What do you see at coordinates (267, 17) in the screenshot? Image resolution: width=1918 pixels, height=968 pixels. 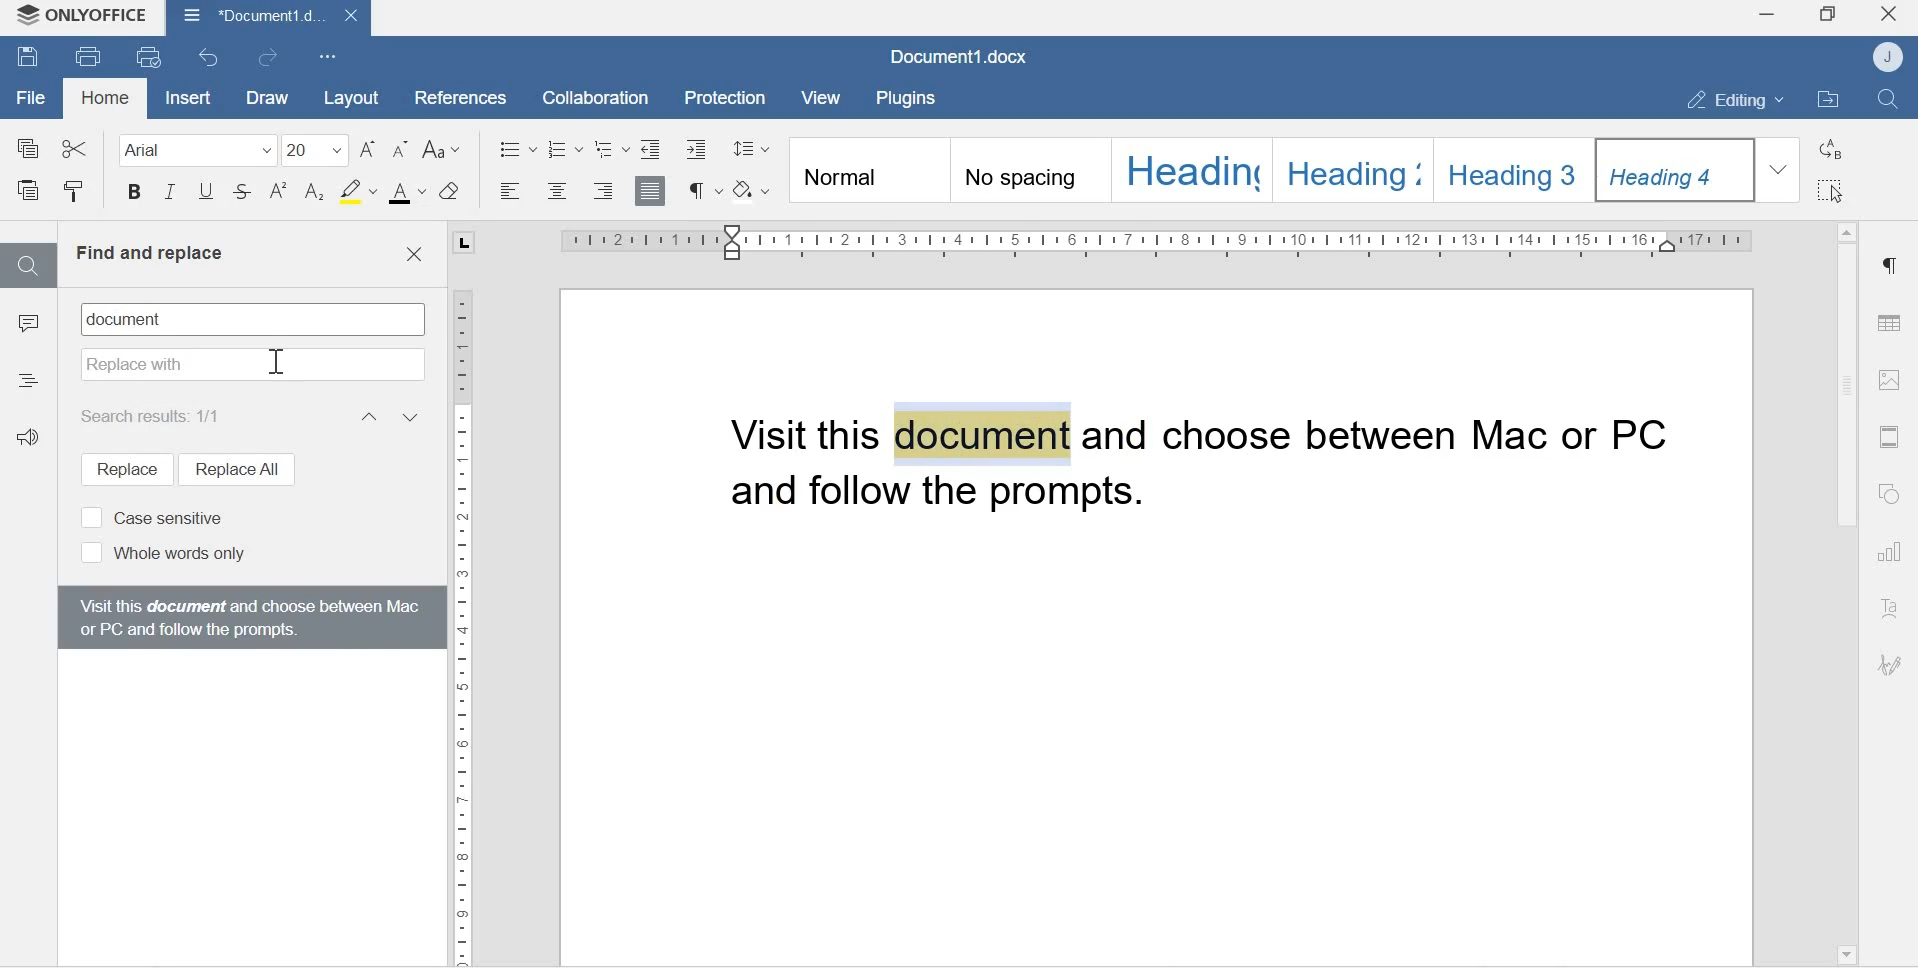 I see `Document1.docx` at bounding box center [267, 17].